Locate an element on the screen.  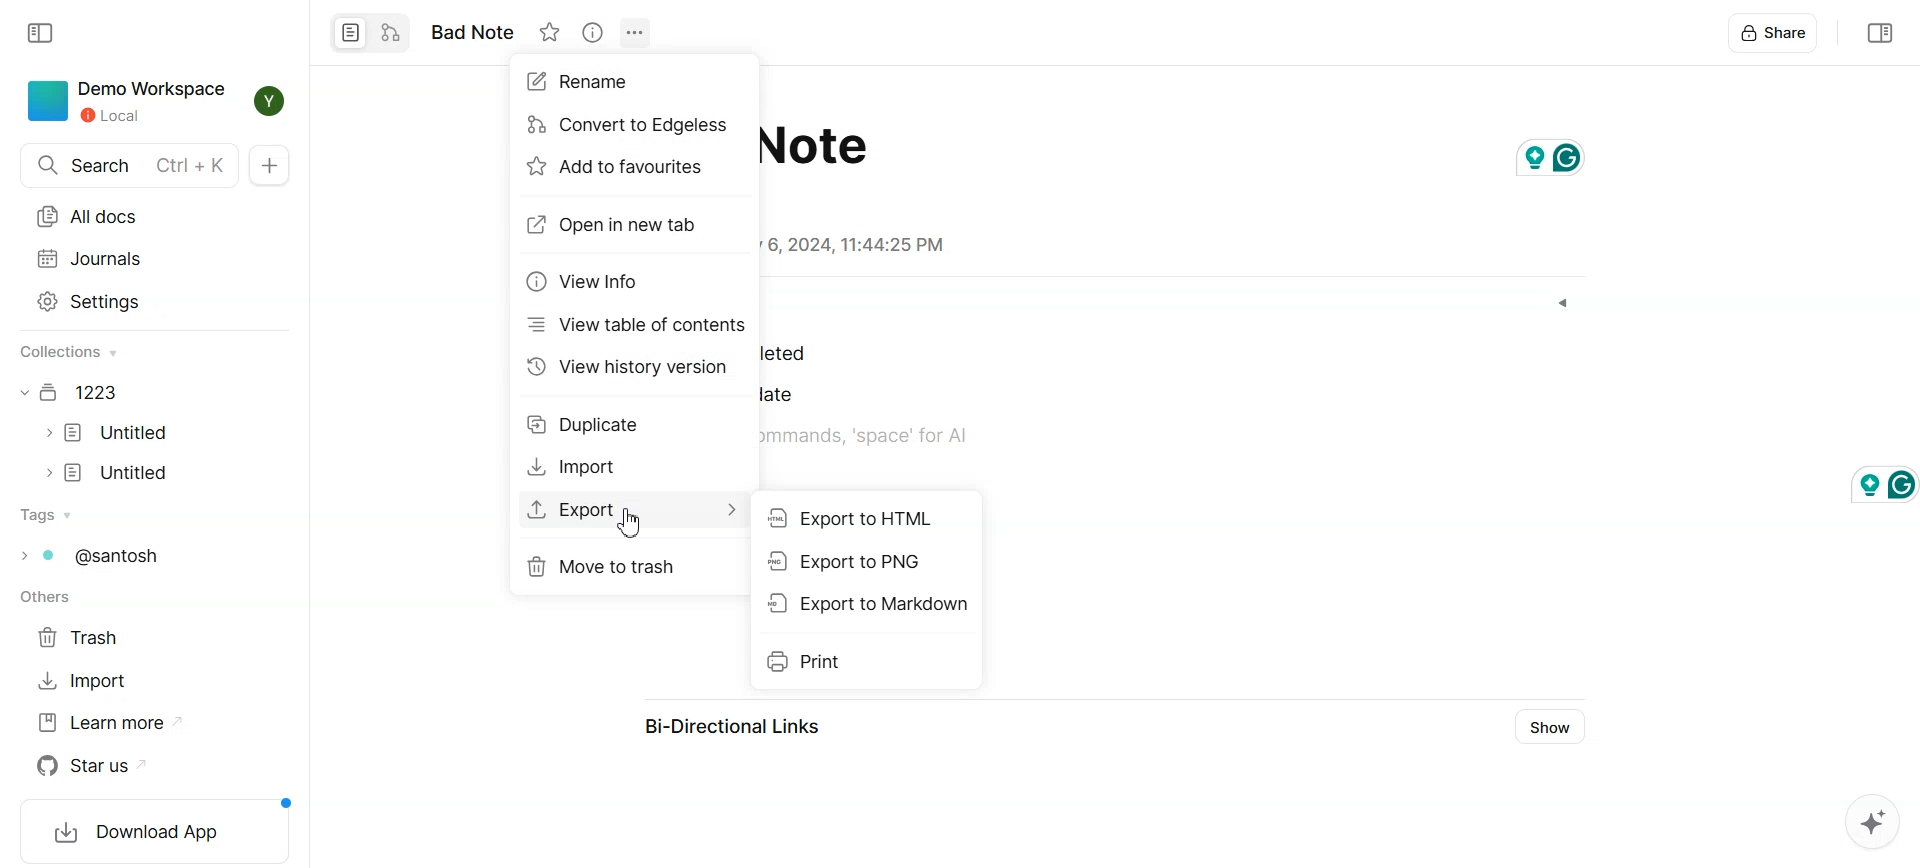
grammarly is located at coordinates (1551, 153).